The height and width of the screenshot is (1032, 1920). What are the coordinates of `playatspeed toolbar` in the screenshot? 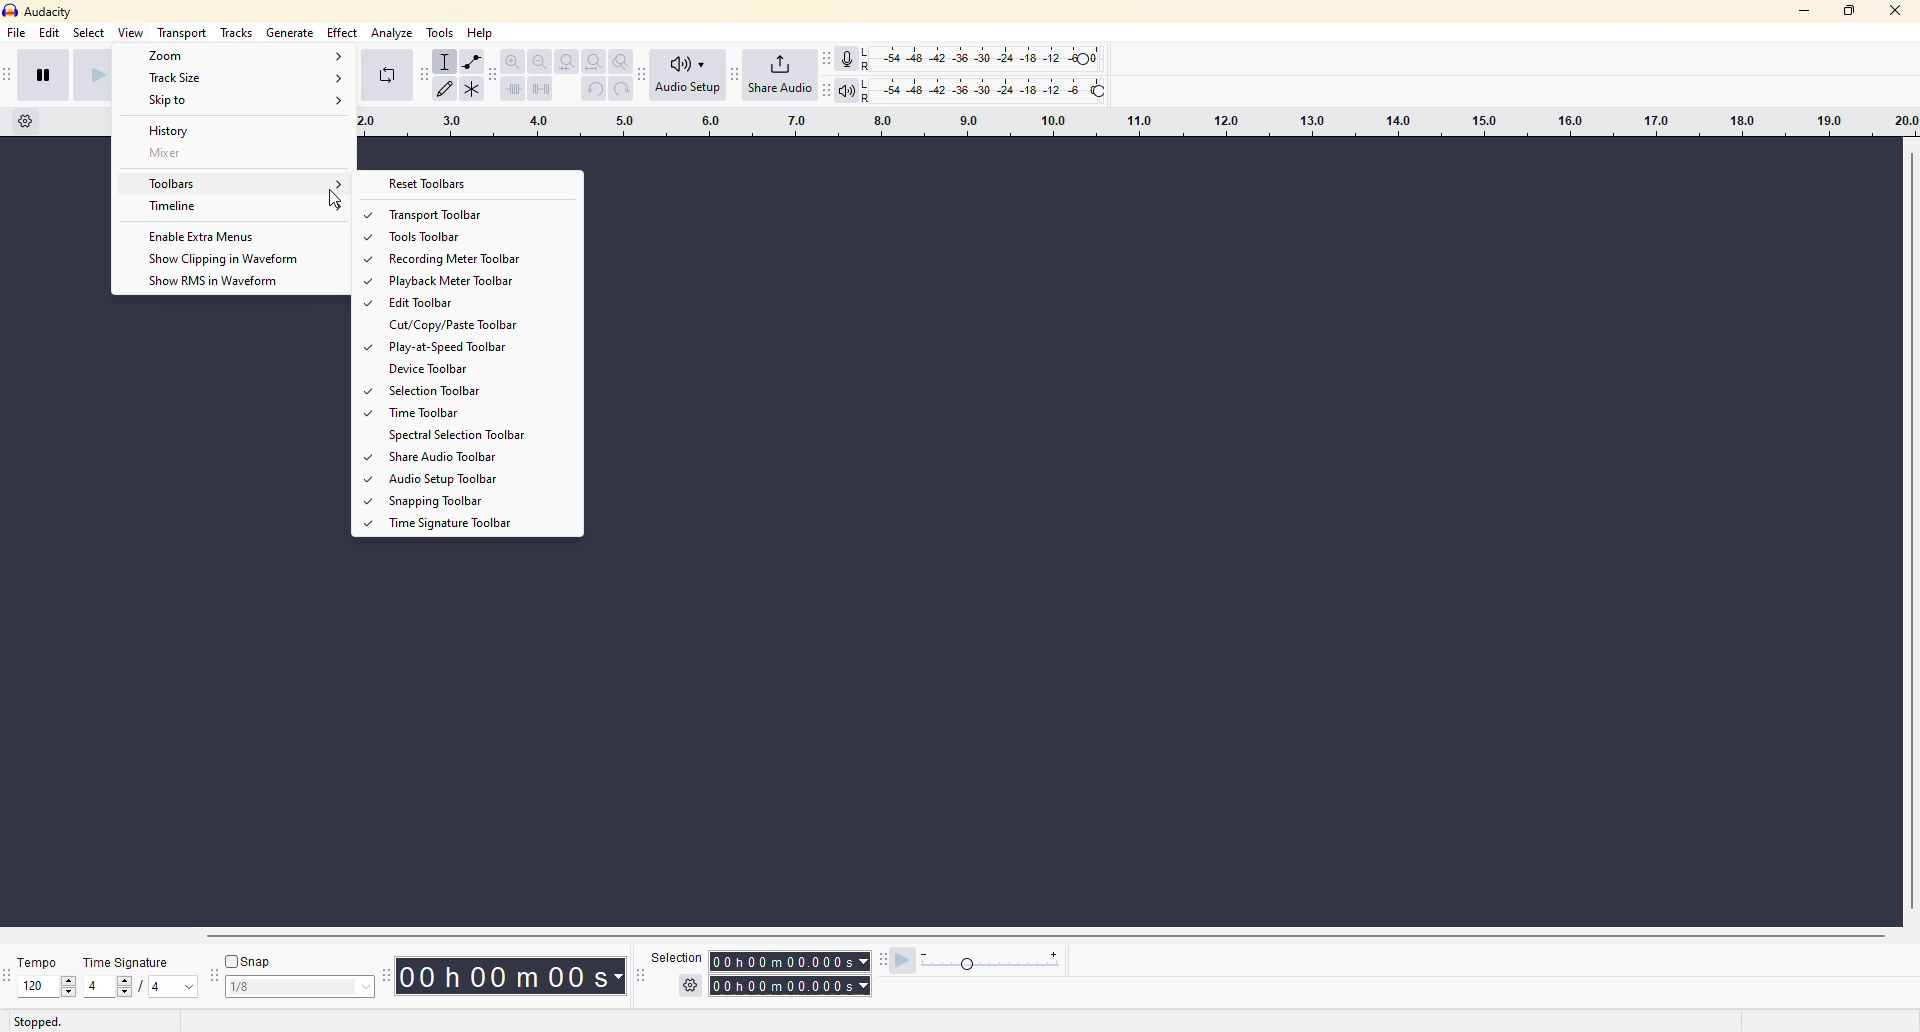 It's located at (440, 347).